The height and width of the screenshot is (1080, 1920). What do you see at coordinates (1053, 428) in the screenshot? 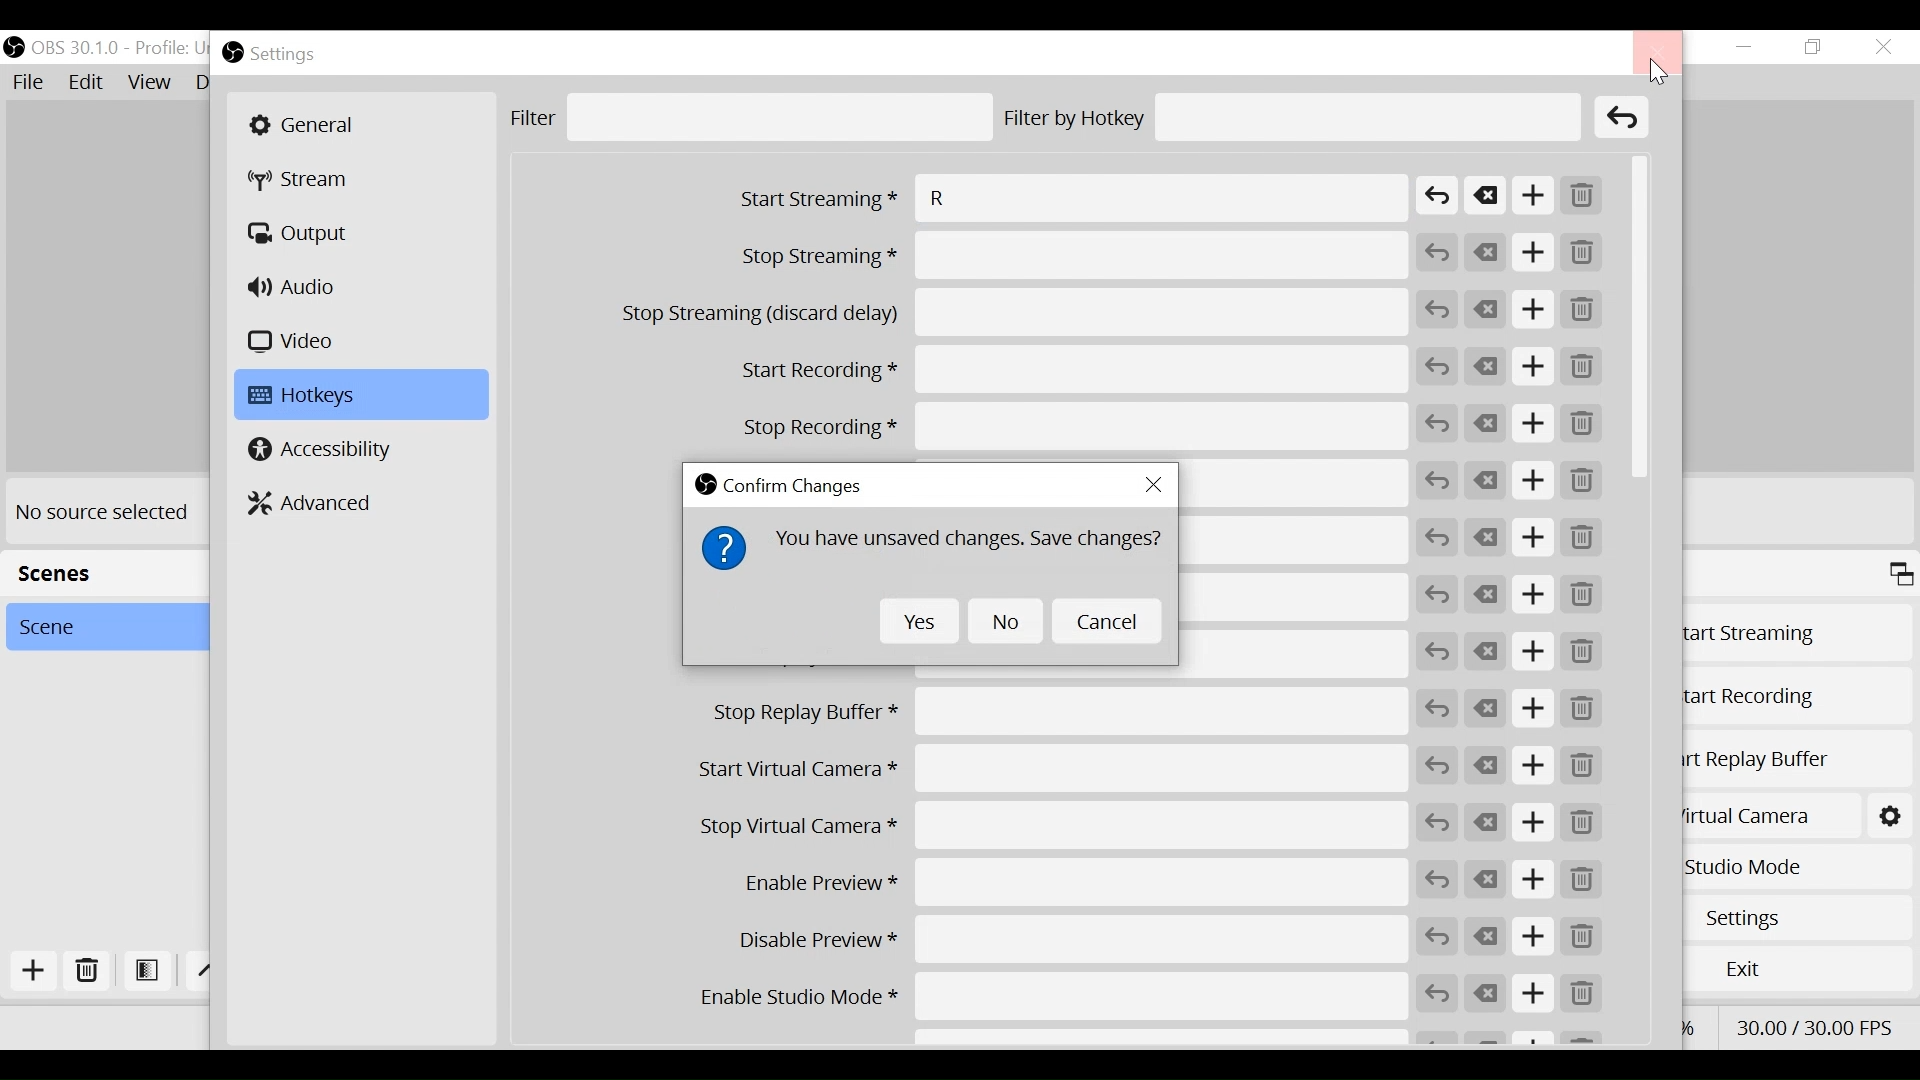
I see `Stop Recording` at bounding box center [1053, 428].